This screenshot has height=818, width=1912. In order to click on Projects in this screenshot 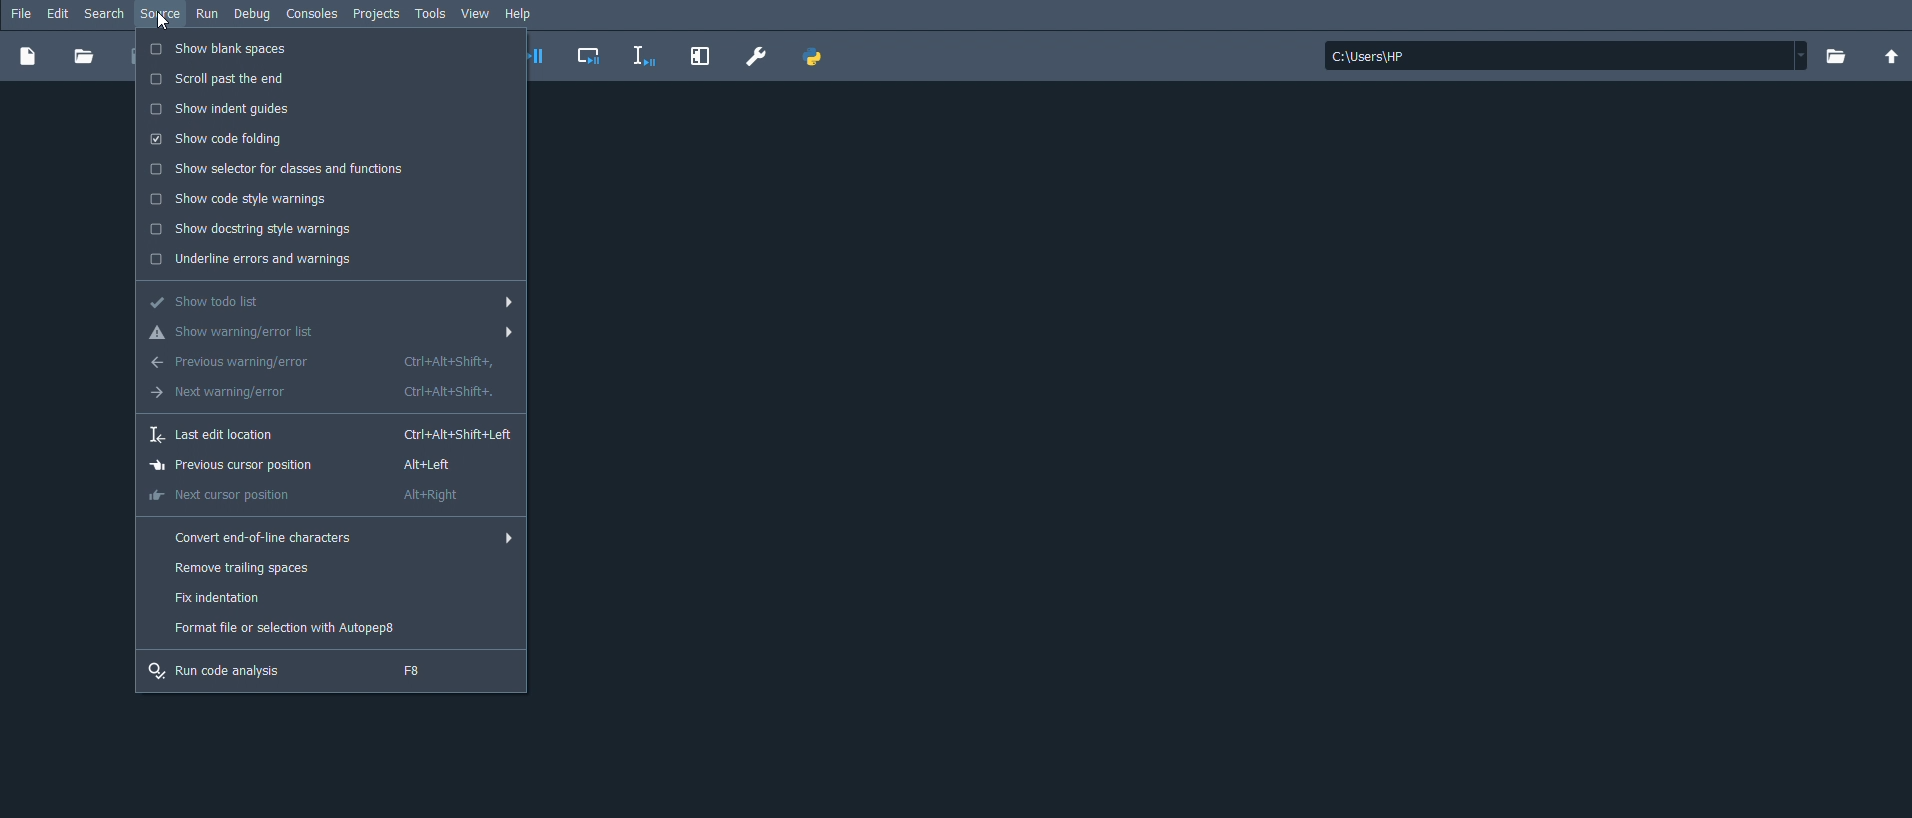, I will do `click(378, 15)`.